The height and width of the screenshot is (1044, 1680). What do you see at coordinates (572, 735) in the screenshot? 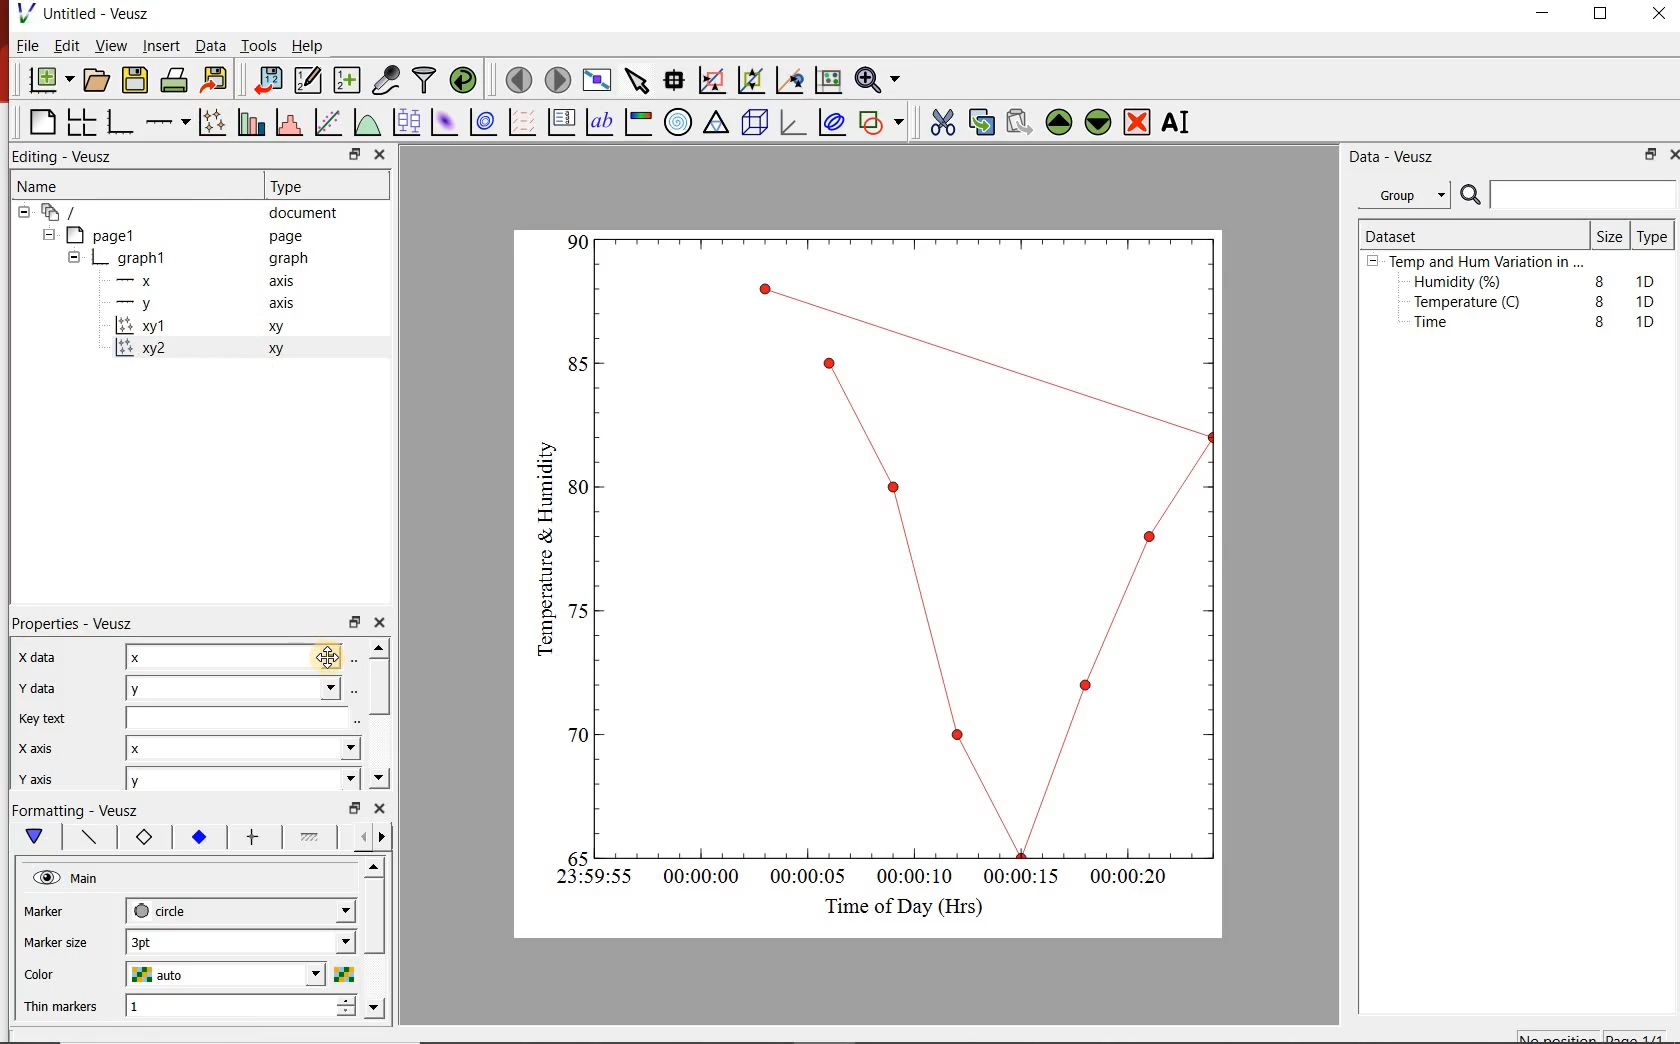
I see `0.2` at bounding box center [572, 735].